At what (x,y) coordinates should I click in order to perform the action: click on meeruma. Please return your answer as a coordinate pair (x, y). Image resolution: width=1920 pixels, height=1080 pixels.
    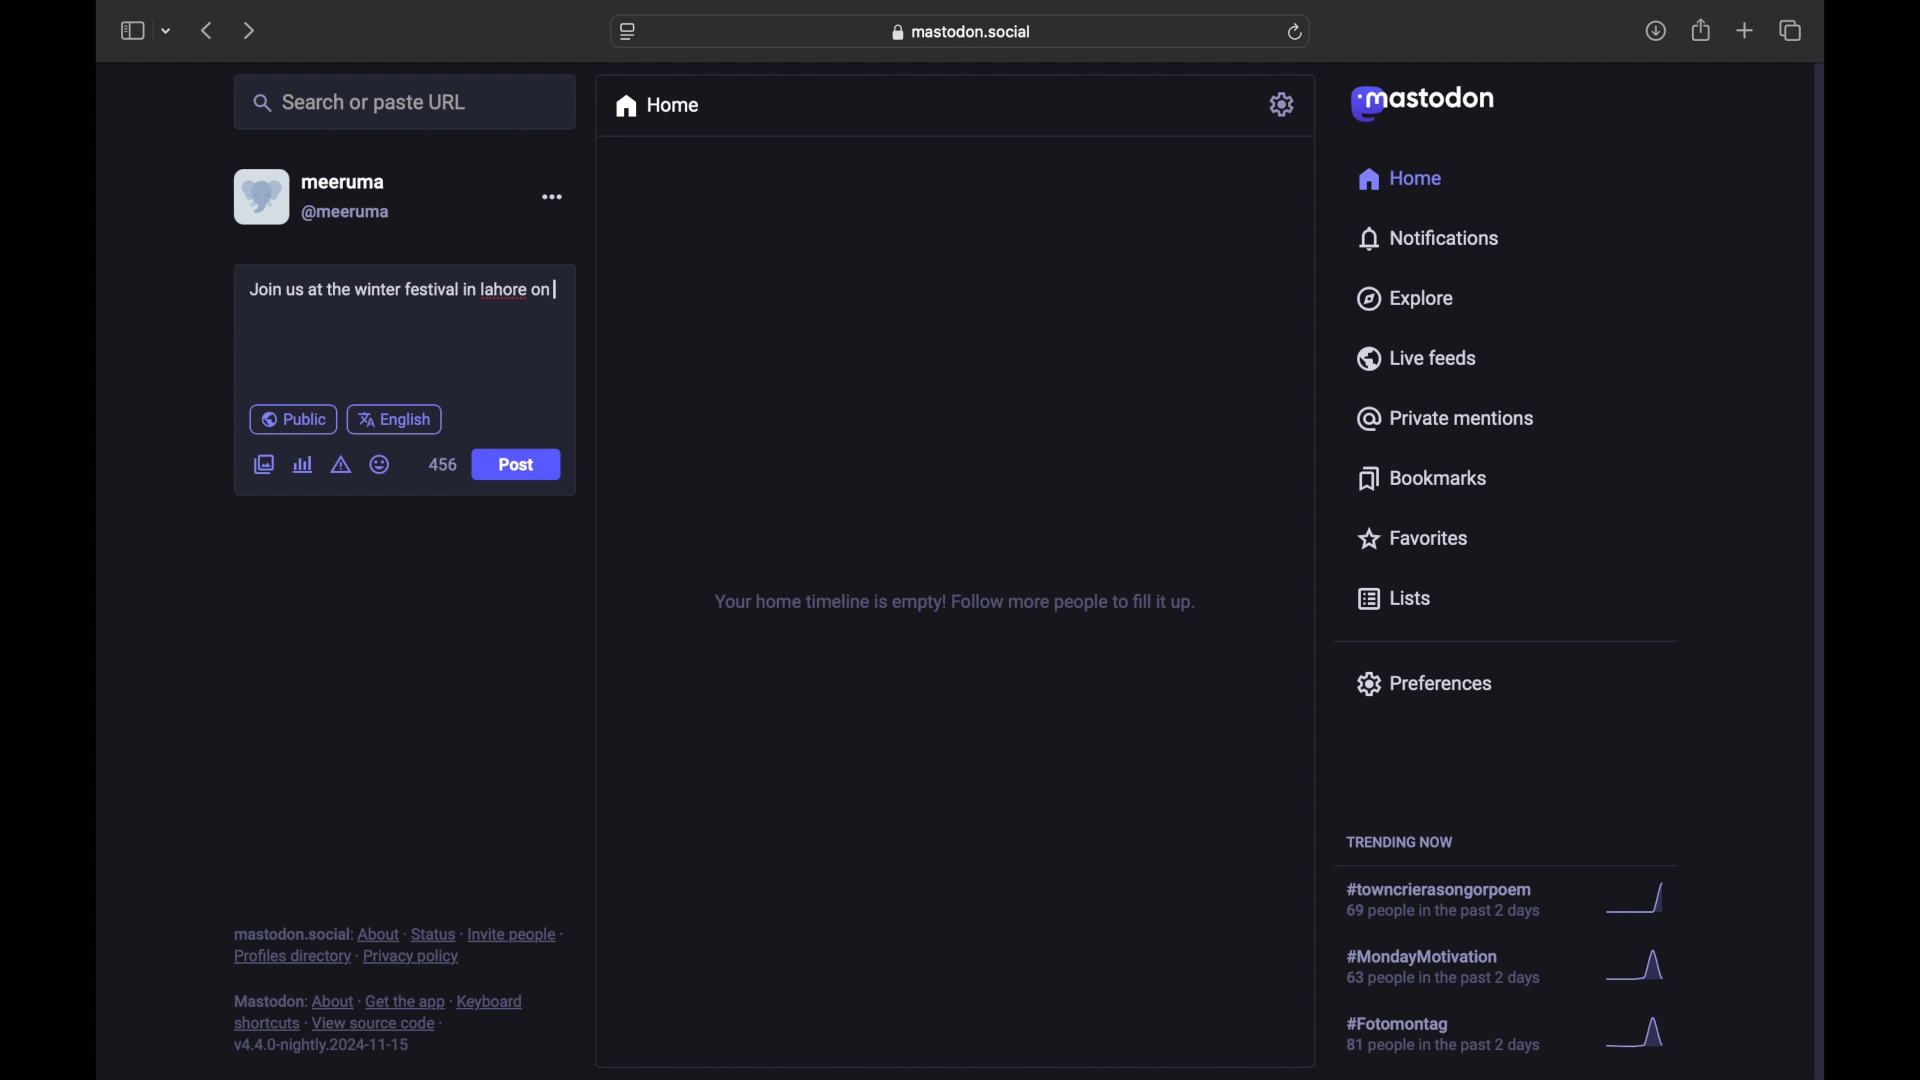
    Looking at the image, I should click on (343, 181).